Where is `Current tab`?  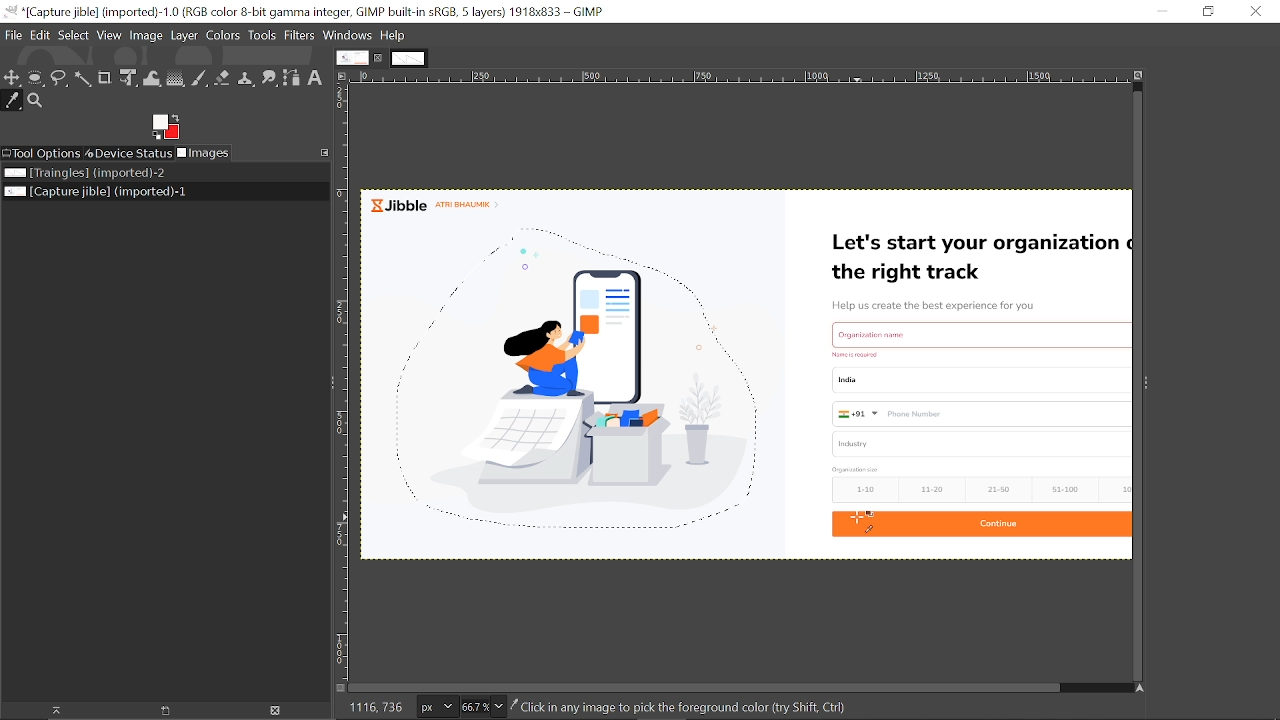
Current tab is located at coordinates (351, 57).